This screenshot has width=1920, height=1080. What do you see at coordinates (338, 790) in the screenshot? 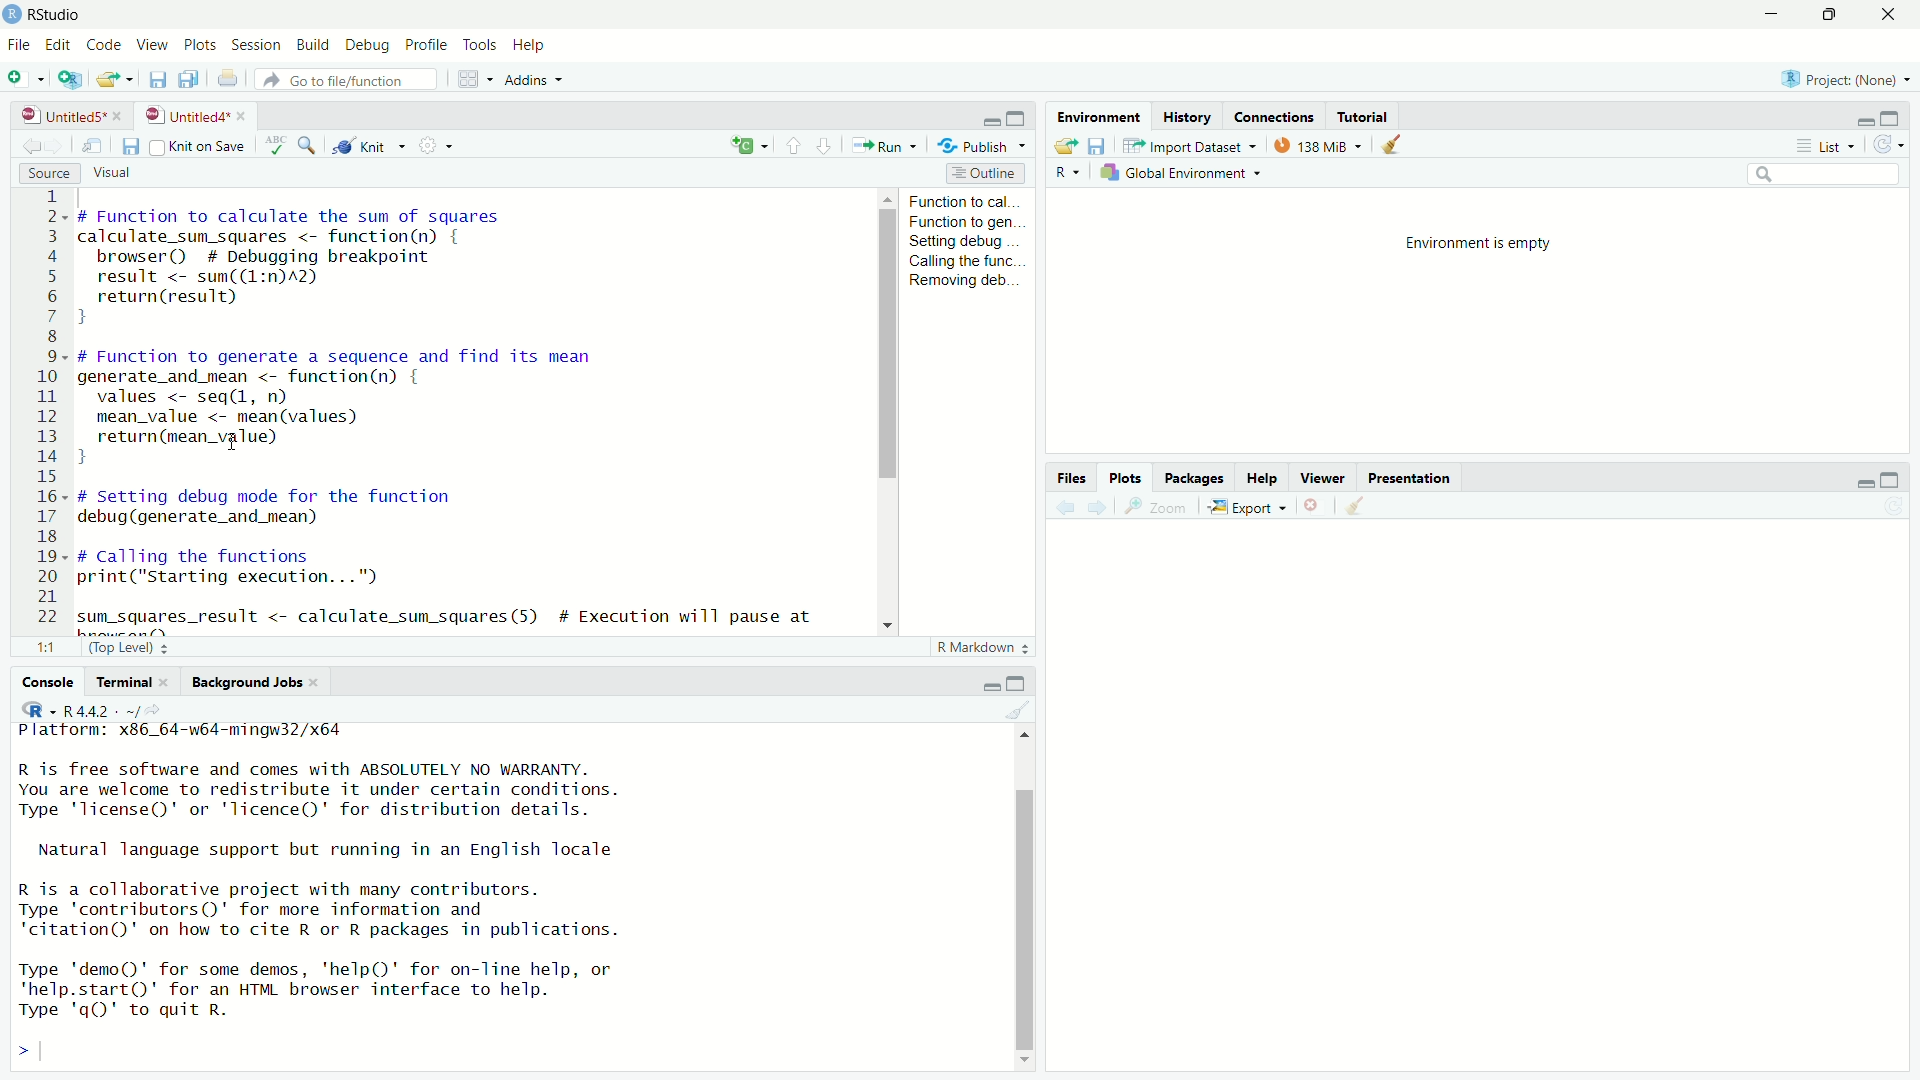
I see `R is free software and comes with ABSOLUTELY NO WARRANTY.
You are welcome to redistribute it under certain conditions.
Type 'Ticense()' or 'licence()' for distribution details.` at bounding box center [338, 790].